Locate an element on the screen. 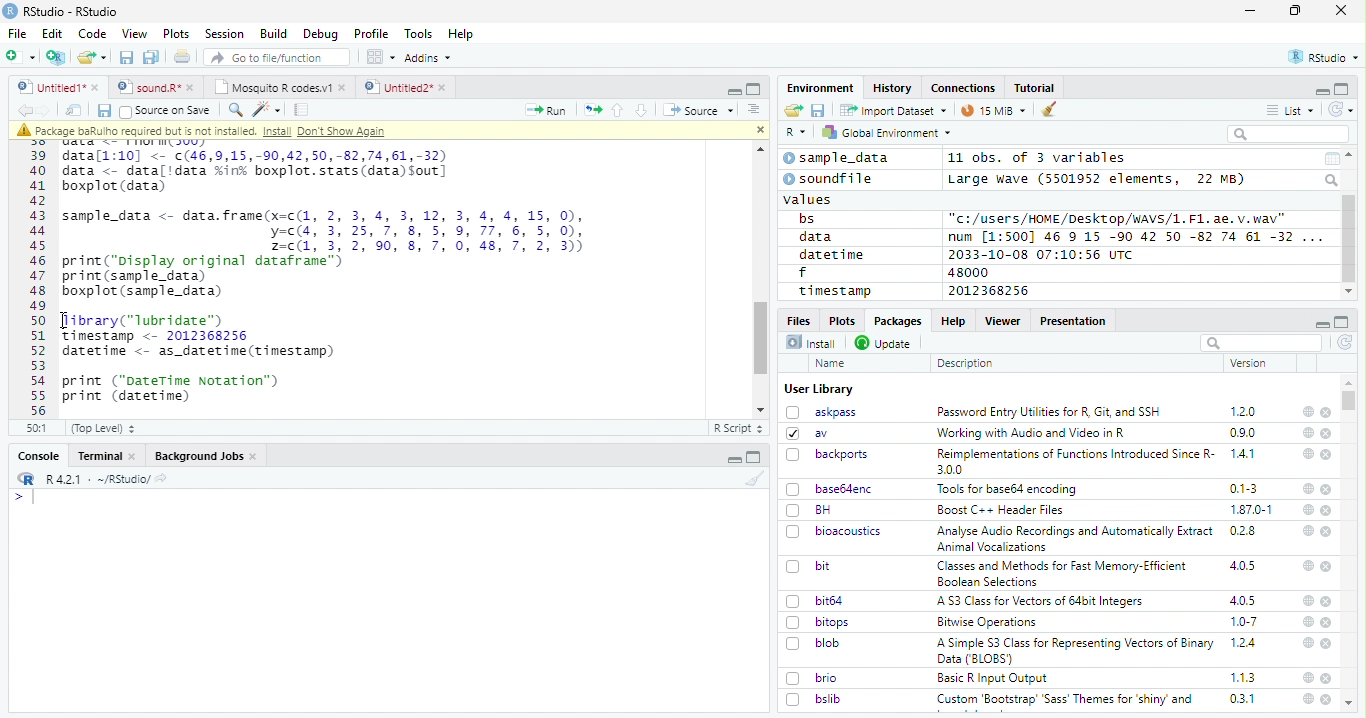 Image resolution: width=1366 pixels, height=718 pixels. av is located at coordinates (807, 432).